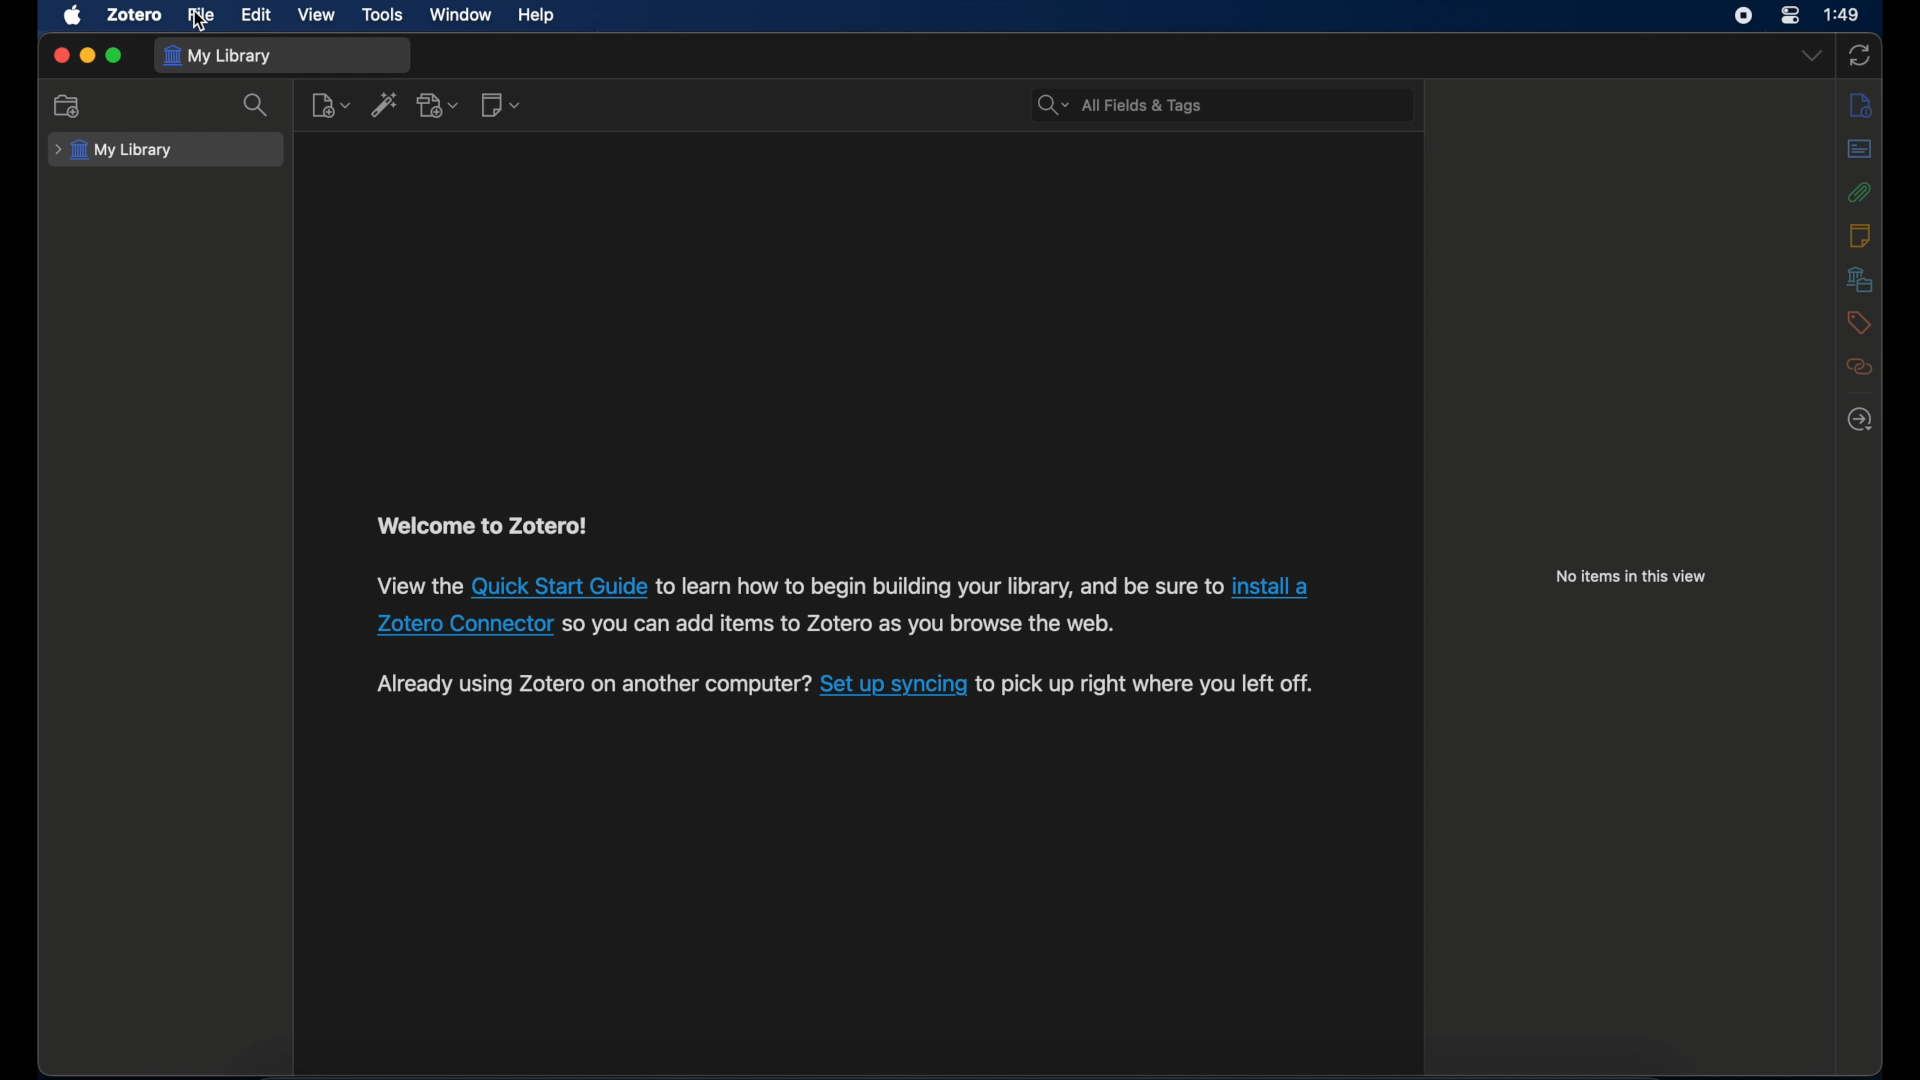  Describe the element at coordinates (60, 55) in the screenshot. I see `close` at that location.